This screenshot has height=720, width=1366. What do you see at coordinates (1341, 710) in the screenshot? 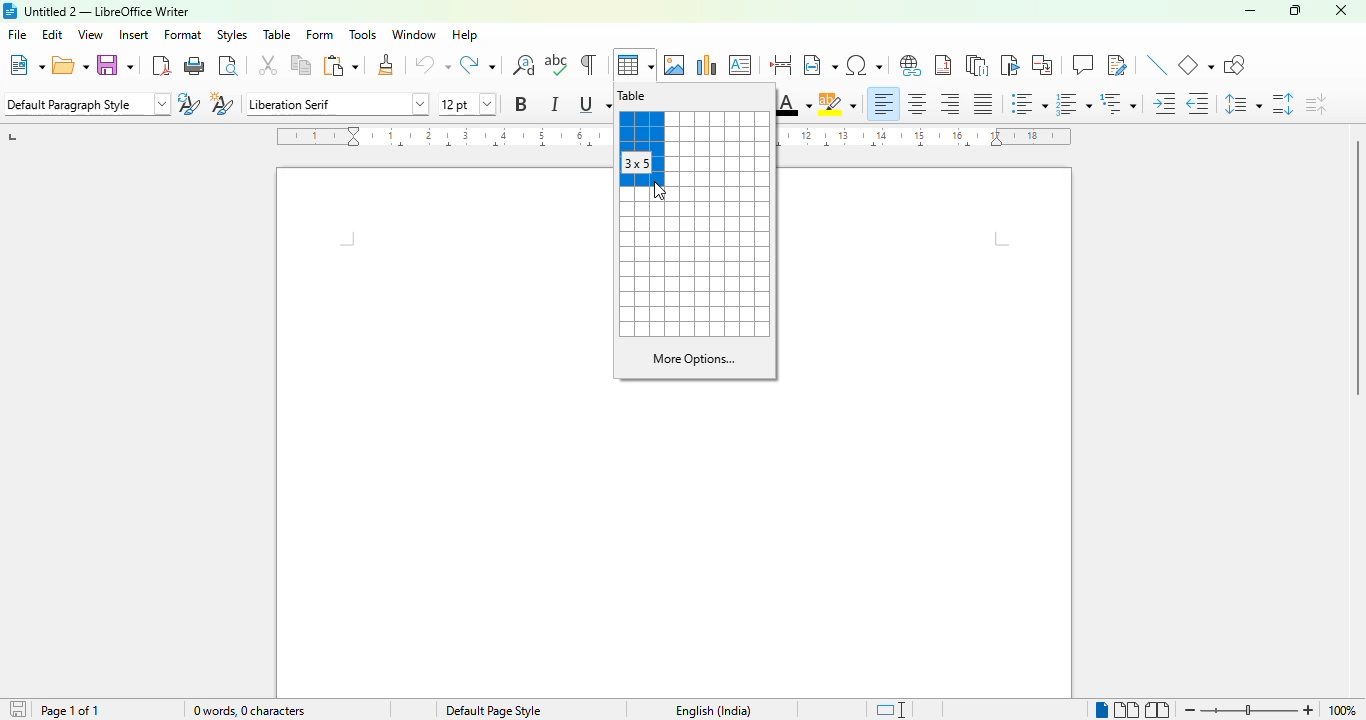
I see `zoom factor` at bounding box center [1341, 710].